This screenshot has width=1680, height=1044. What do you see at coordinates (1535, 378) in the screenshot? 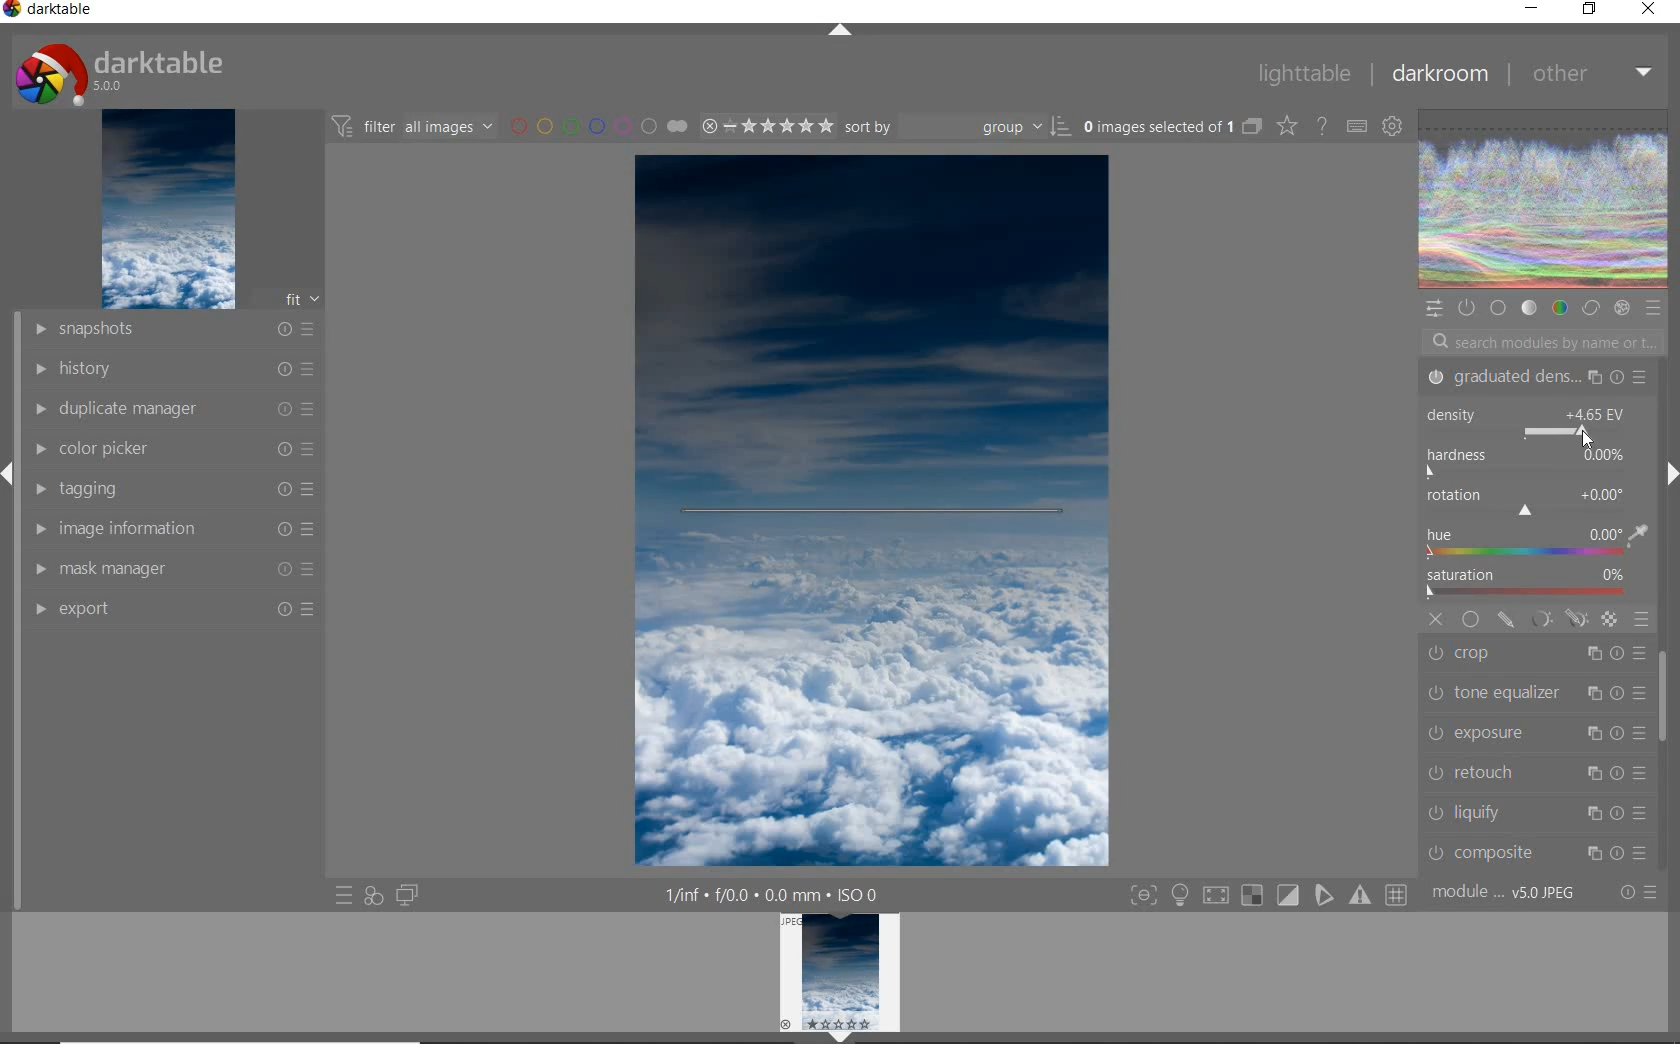
I see `GRADUATED DENSITY` at bounding box center [1535, 378].